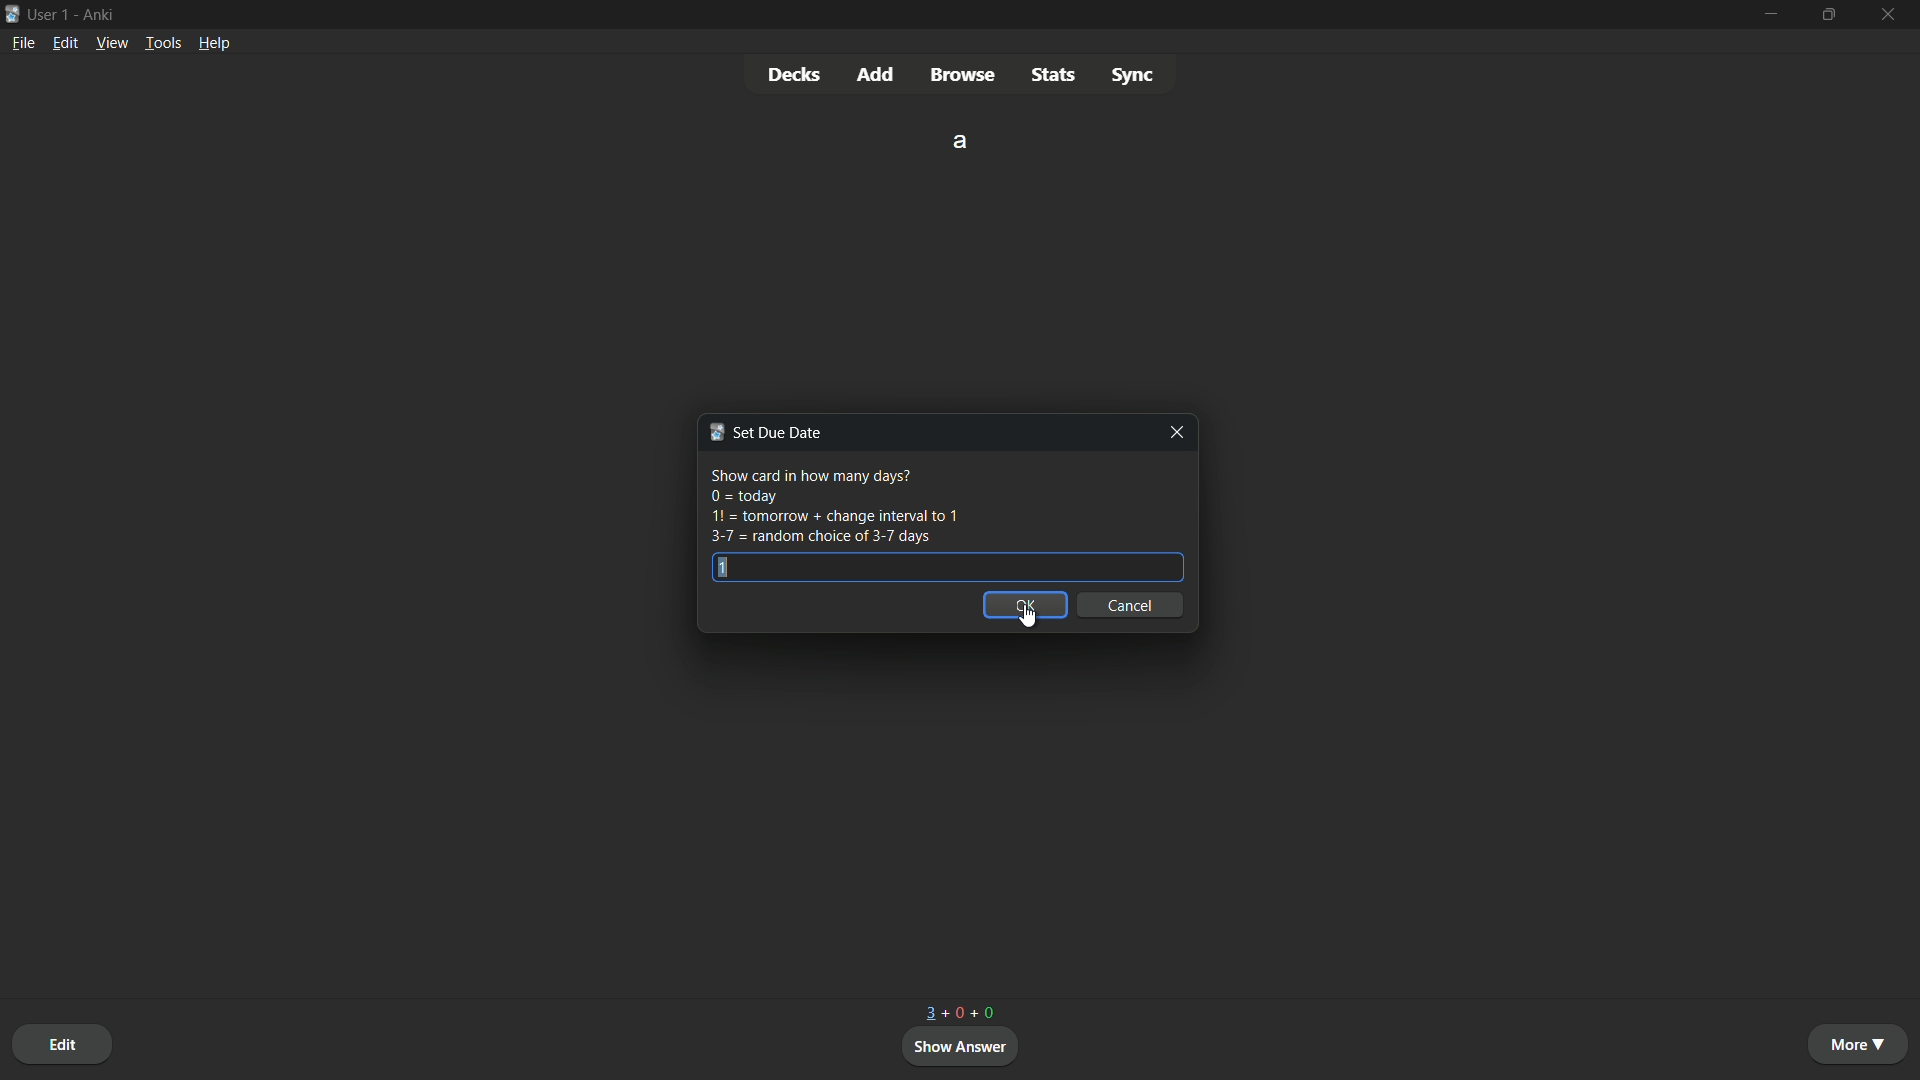 The image size is (1920, 1080). What do you see at coordinates (1133, 73) in the screenshot?
I see `sync` at bounding box center [1133, 73].